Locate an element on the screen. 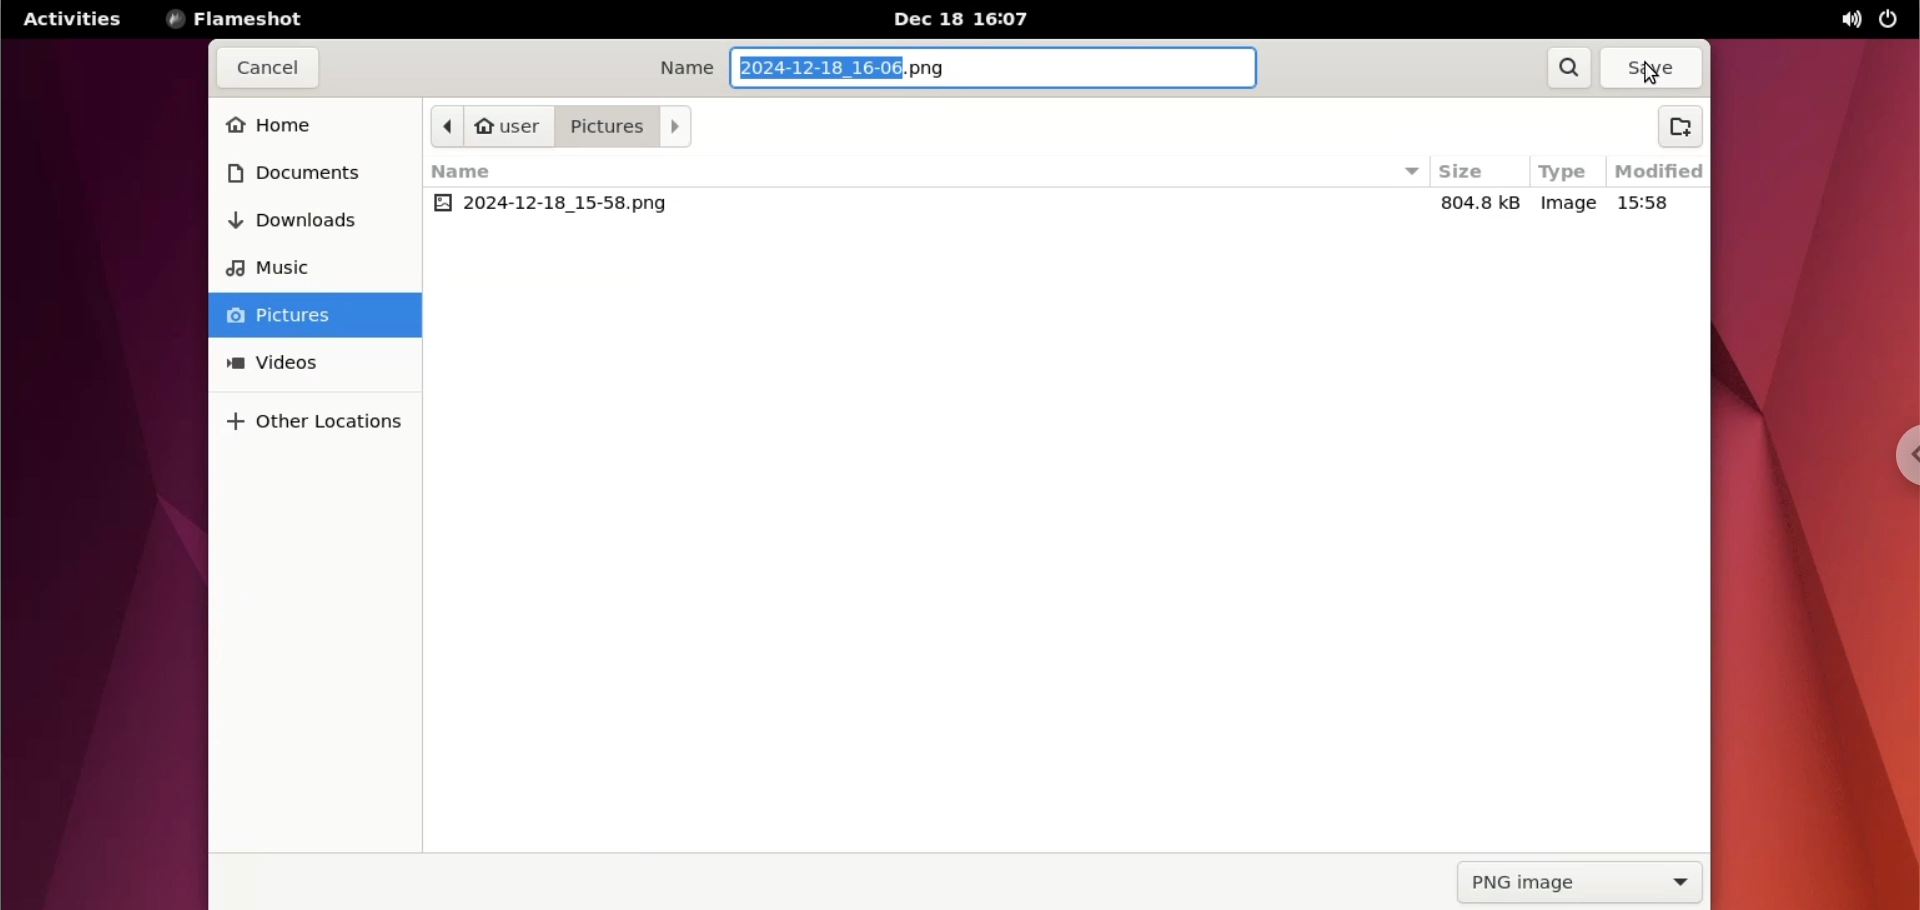  file modification date is located at coordinates (1648, 204).